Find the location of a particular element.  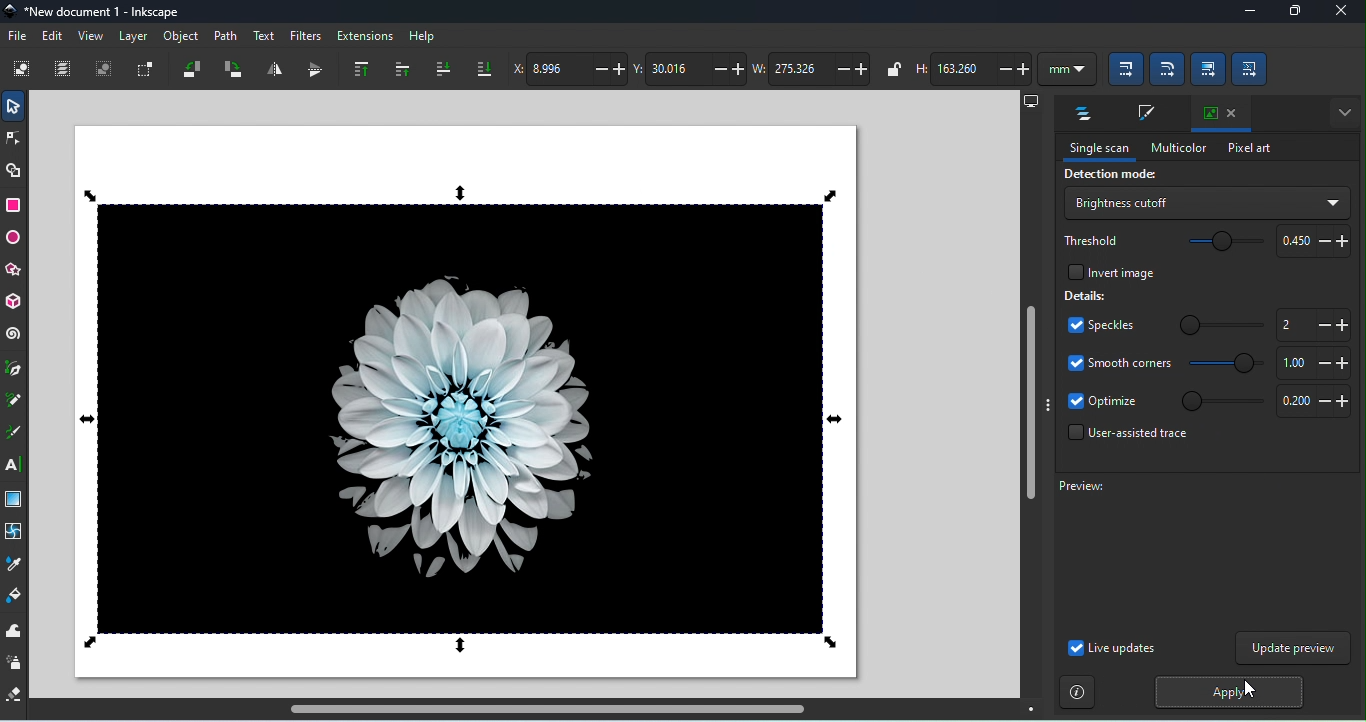

Multi color is located at coordinates (1177, 148).